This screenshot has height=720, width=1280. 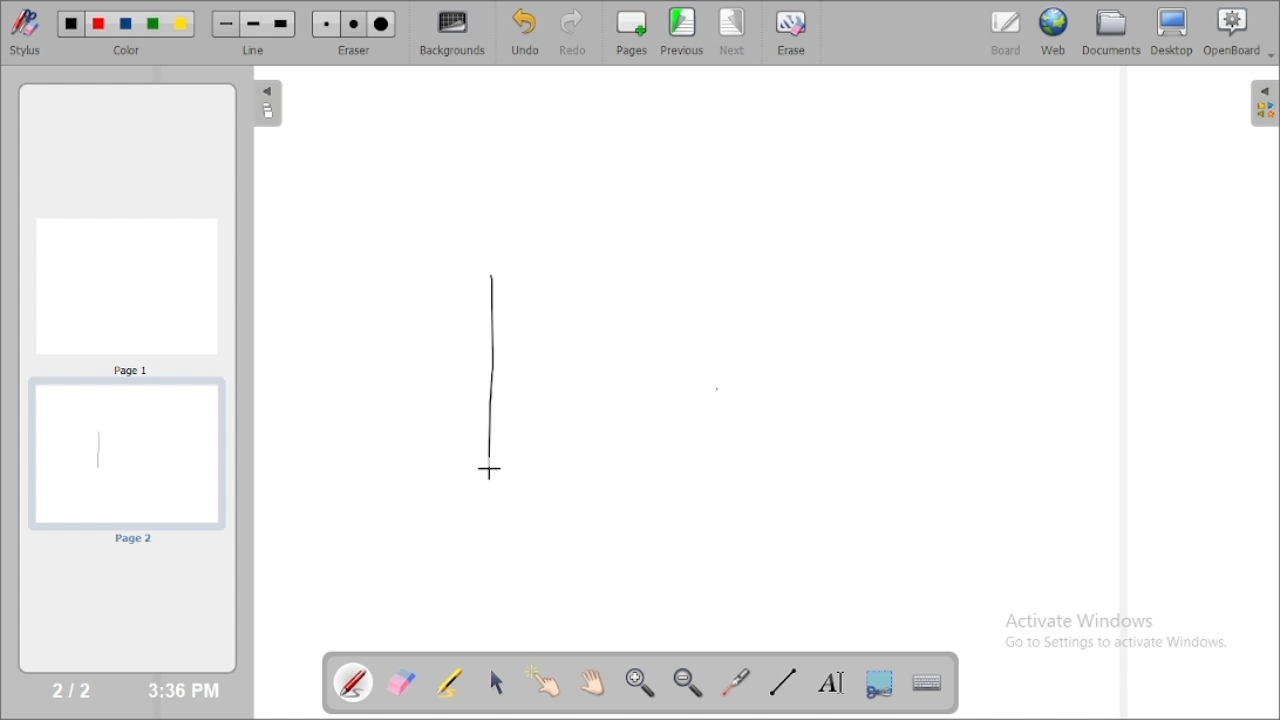 What do you see at coordinates (181, 24) in the screenshot?
I see `Color 5` at bounding box center [181, 24].